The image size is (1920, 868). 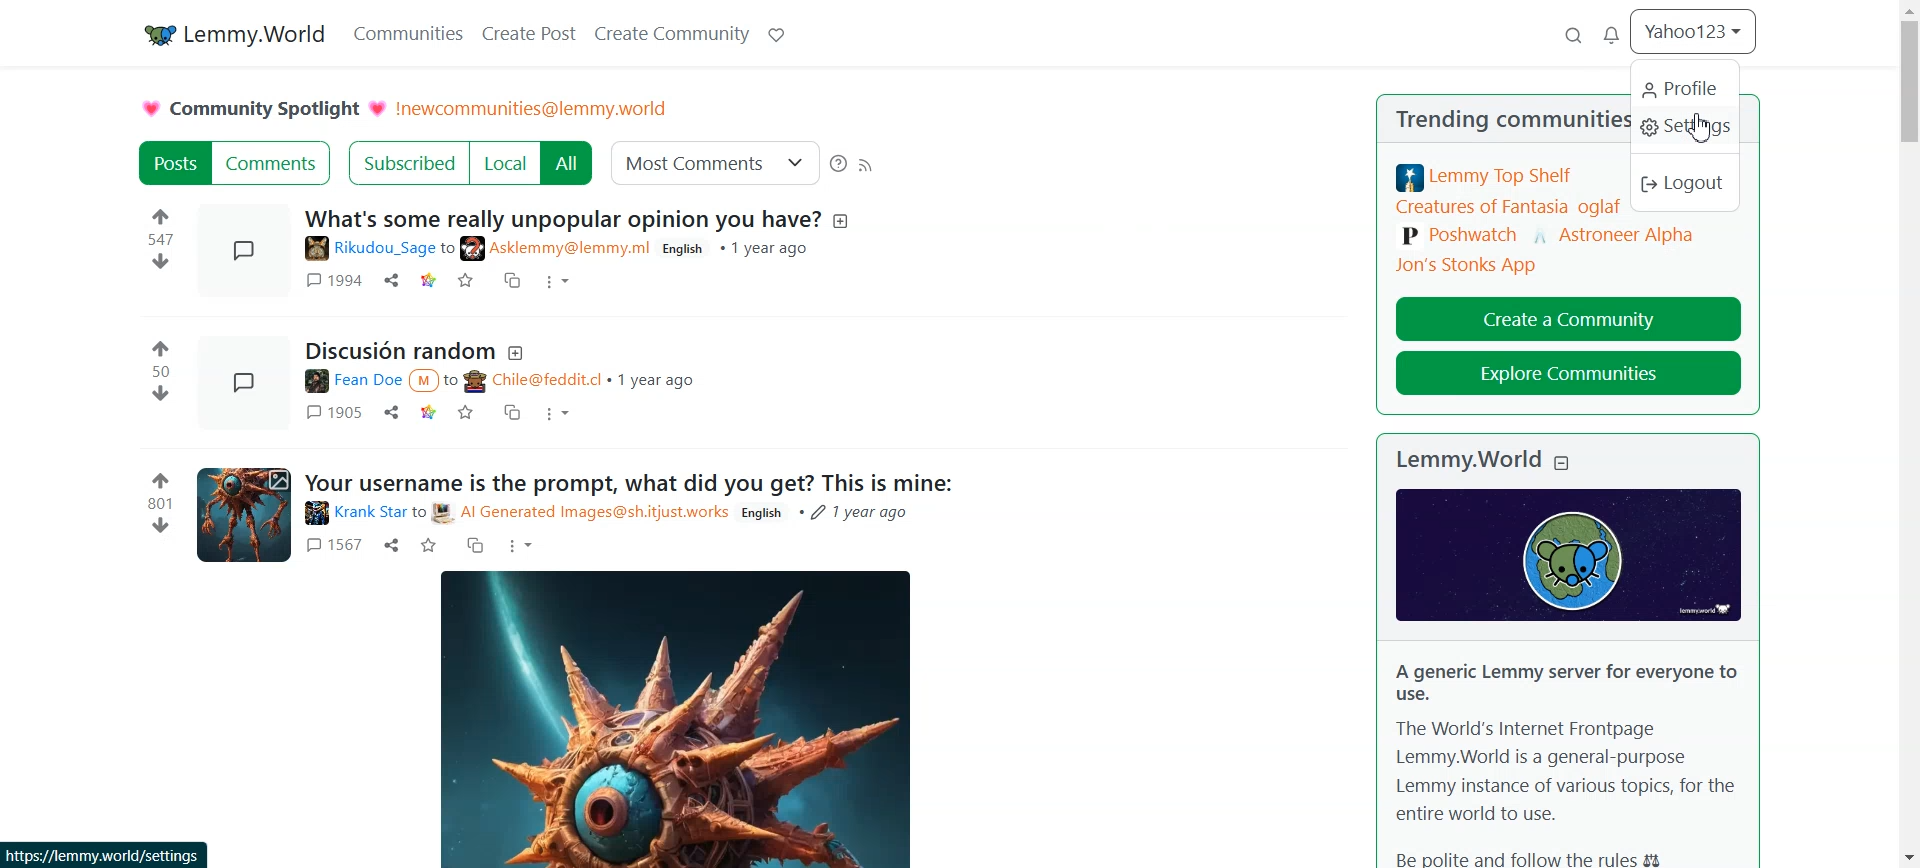 I want to click on upvote, so click(x=161, y=214).